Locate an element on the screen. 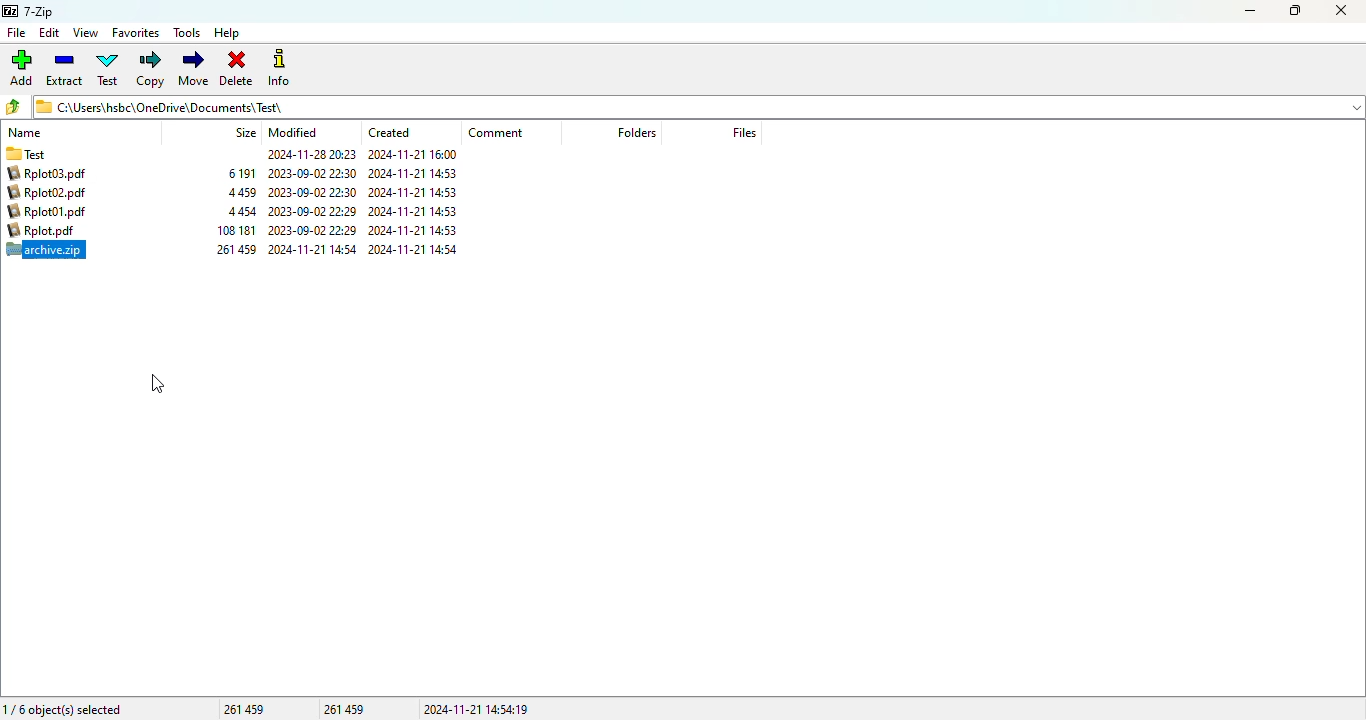  2024-11-21 14:53 is located at coordinates (416, 249).